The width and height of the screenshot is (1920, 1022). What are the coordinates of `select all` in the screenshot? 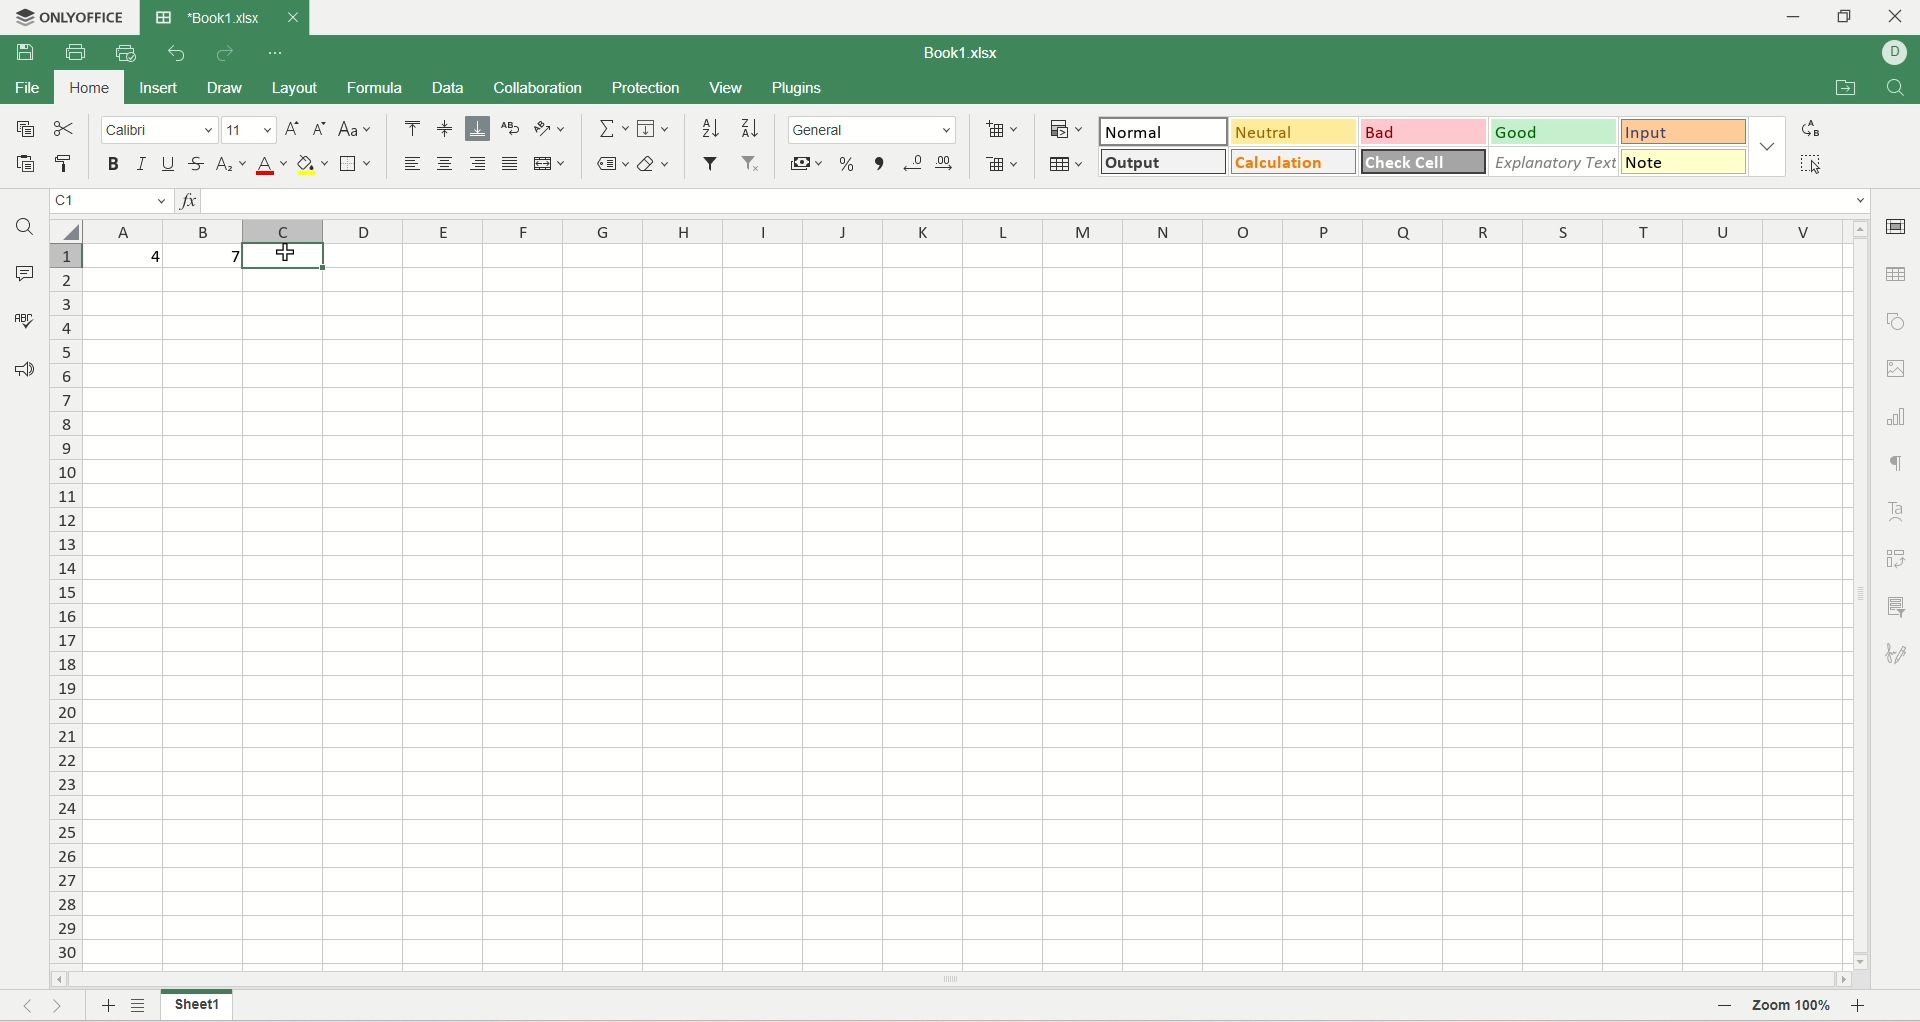 It's located at (1811, 163).